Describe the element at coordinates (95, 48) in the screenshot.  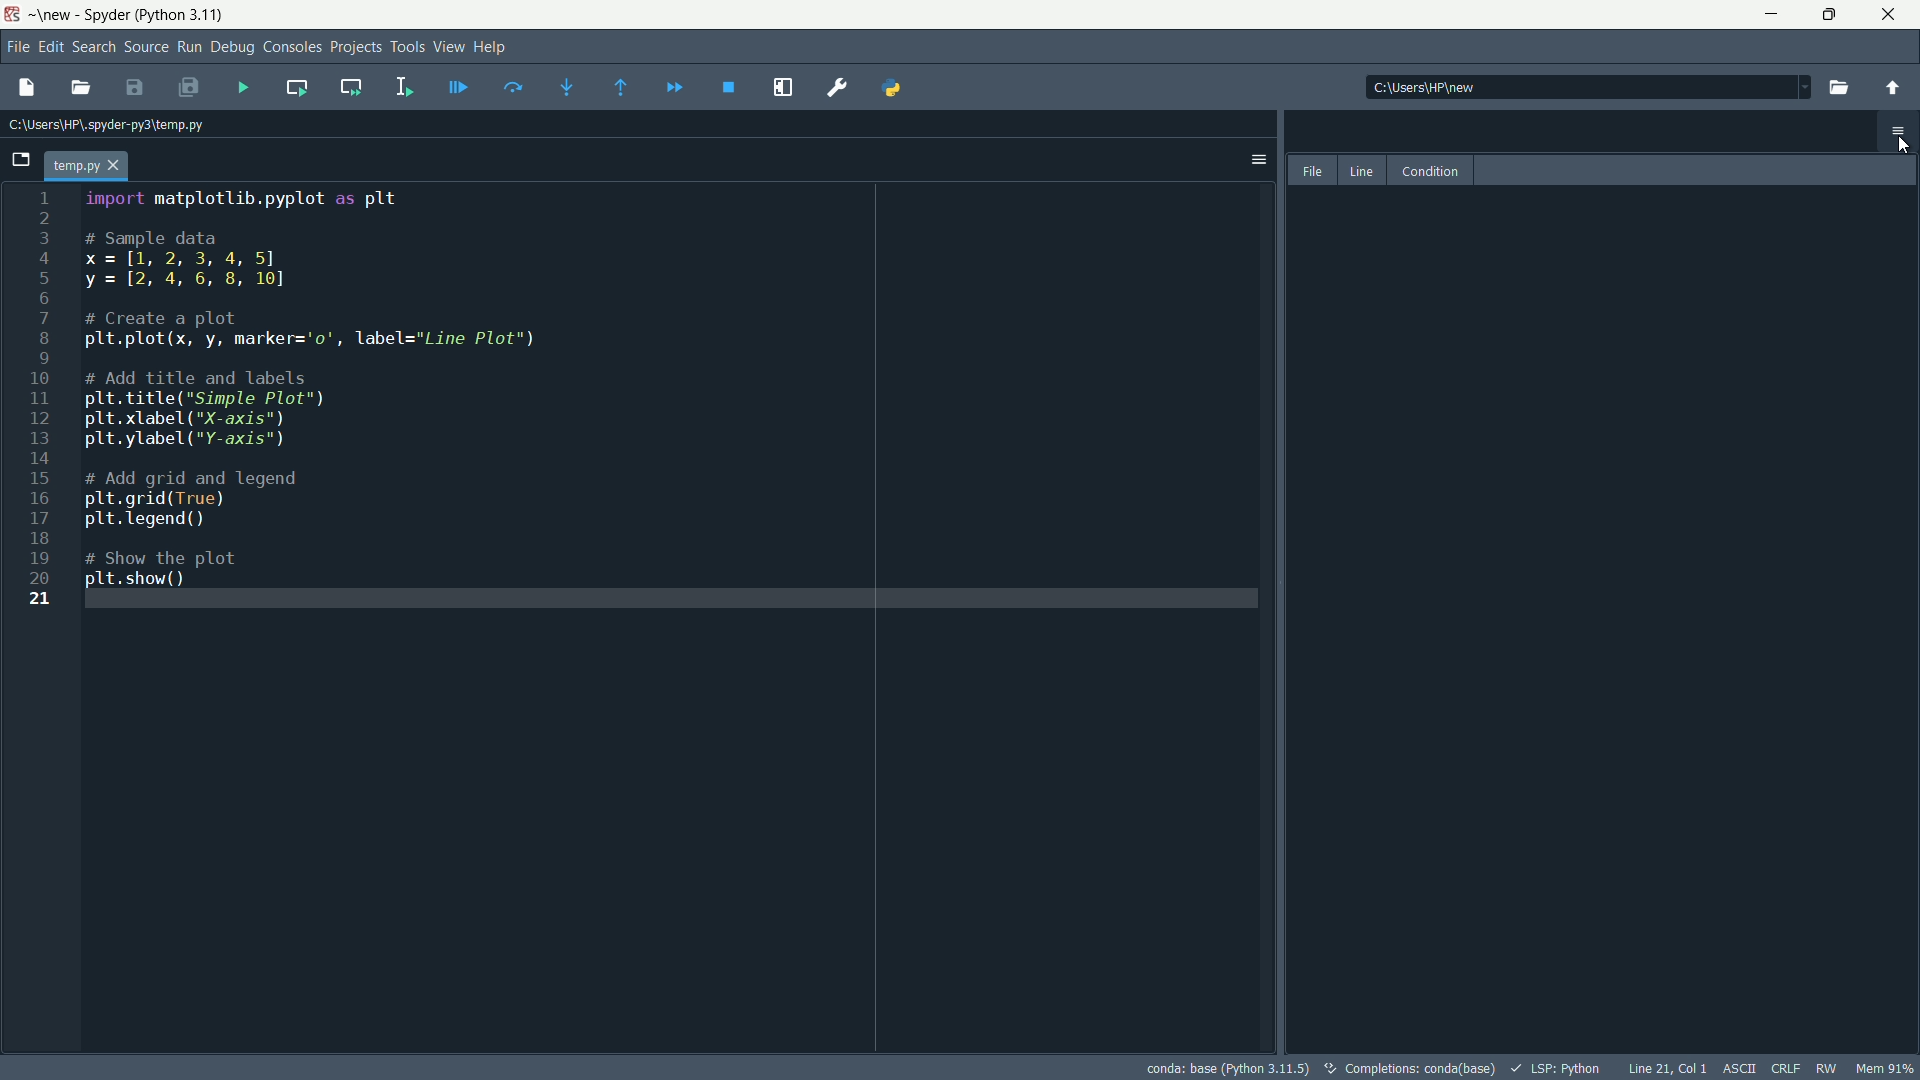
I see `search menu` at that location.